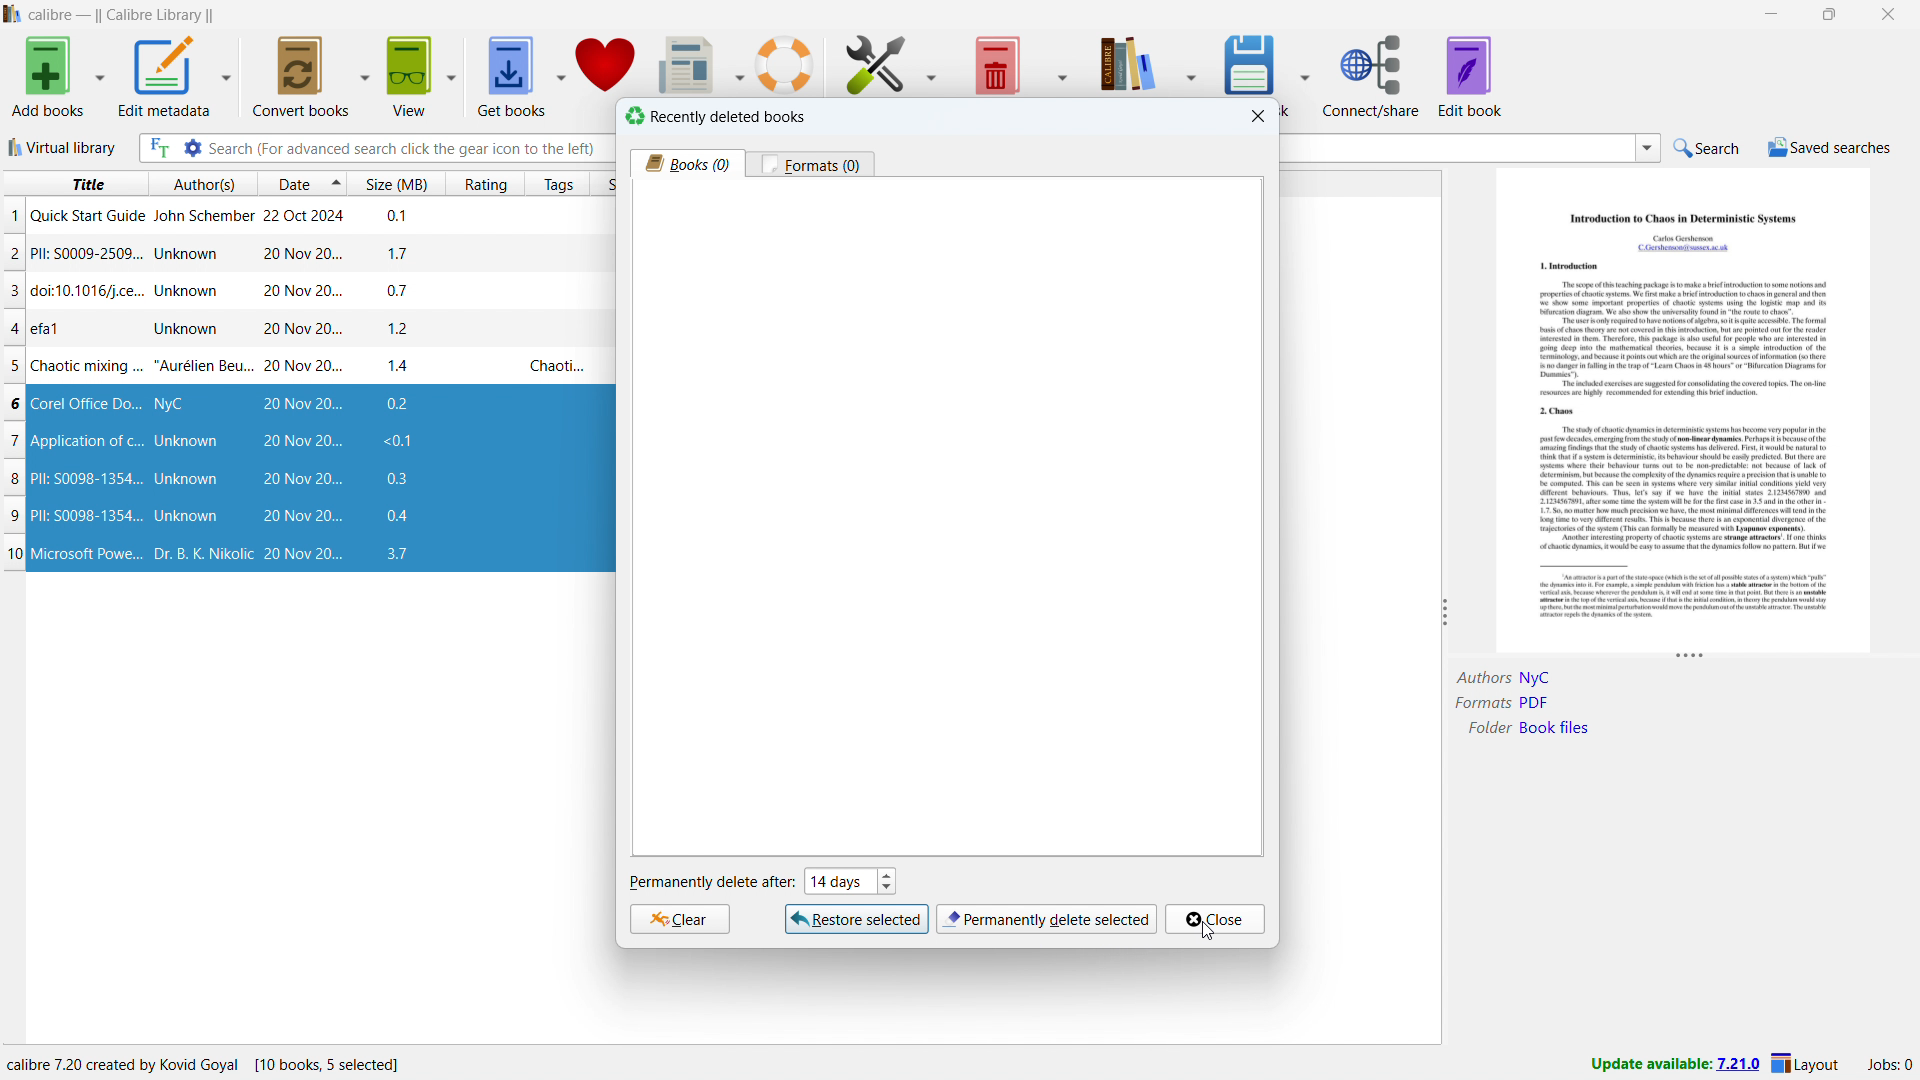  What do you see at coordinates (1829, 147) in the screenshot?
I see `saved searches menu` at bounding box center [1829, 147].